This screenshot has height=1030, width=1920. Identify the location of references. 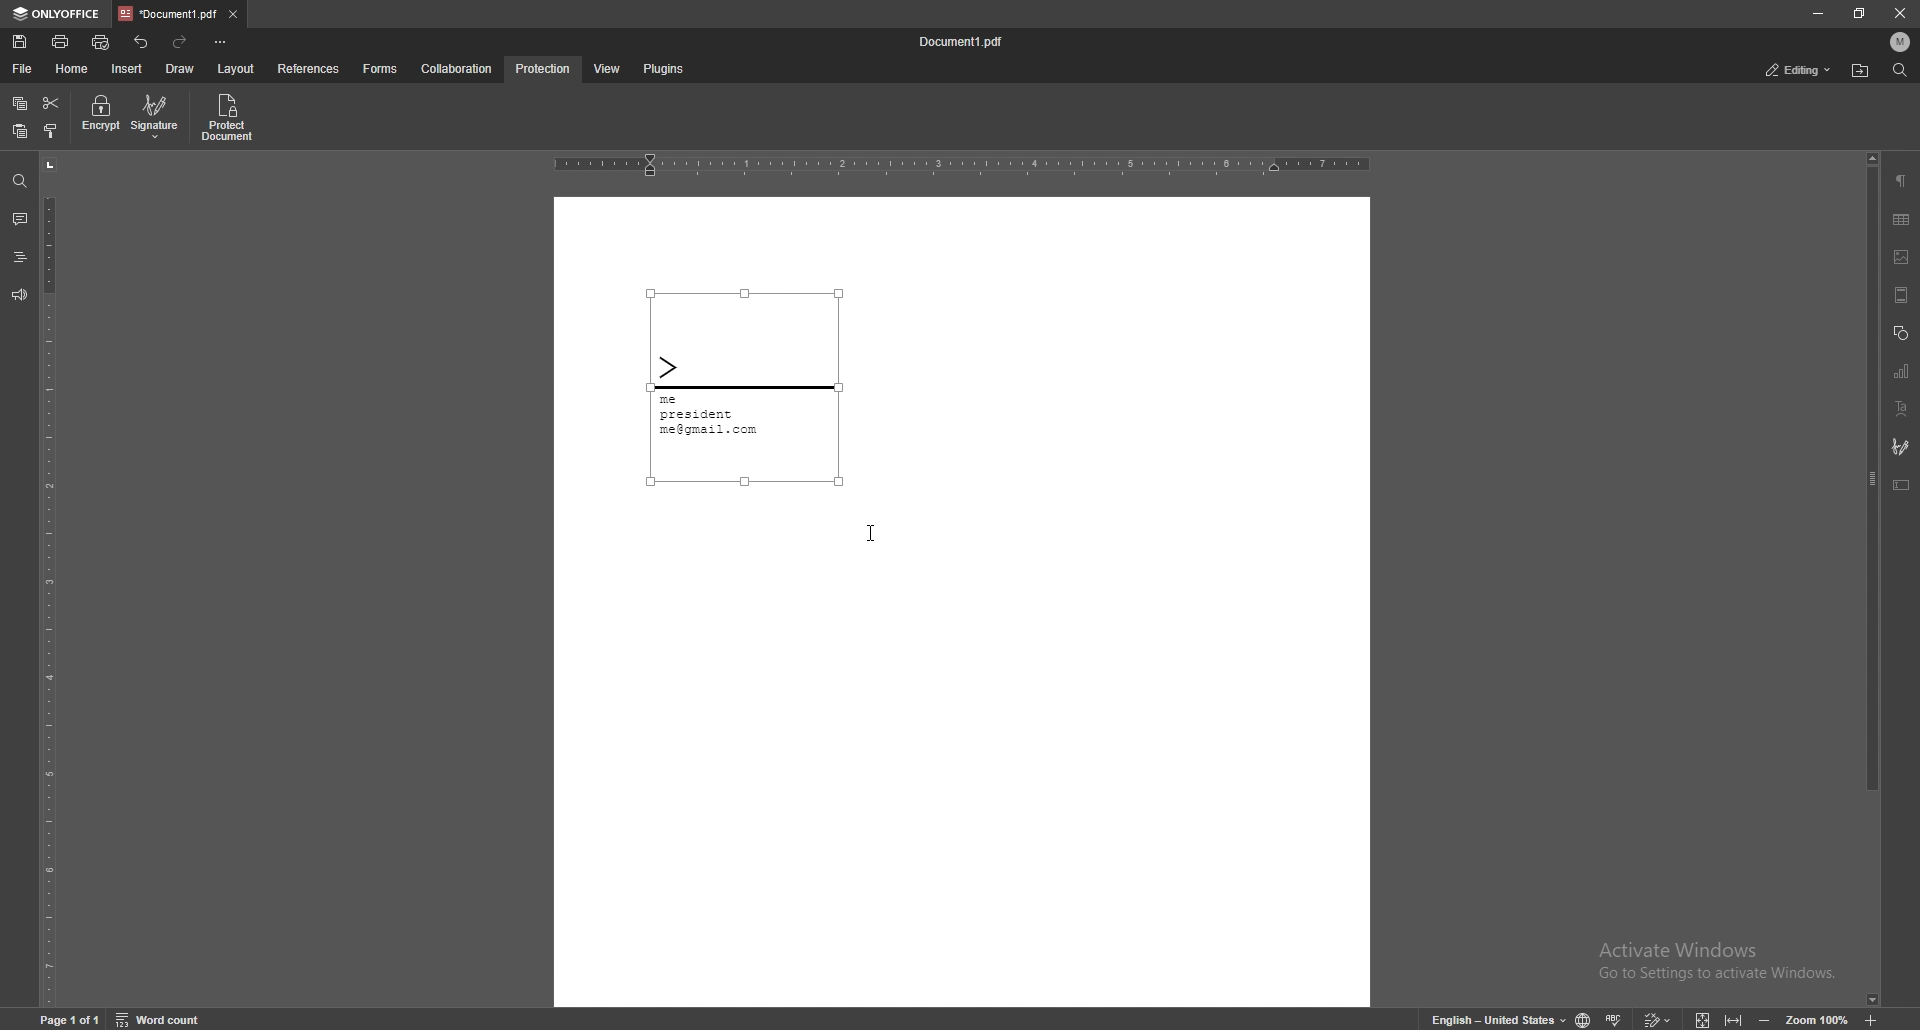
(311, 68).